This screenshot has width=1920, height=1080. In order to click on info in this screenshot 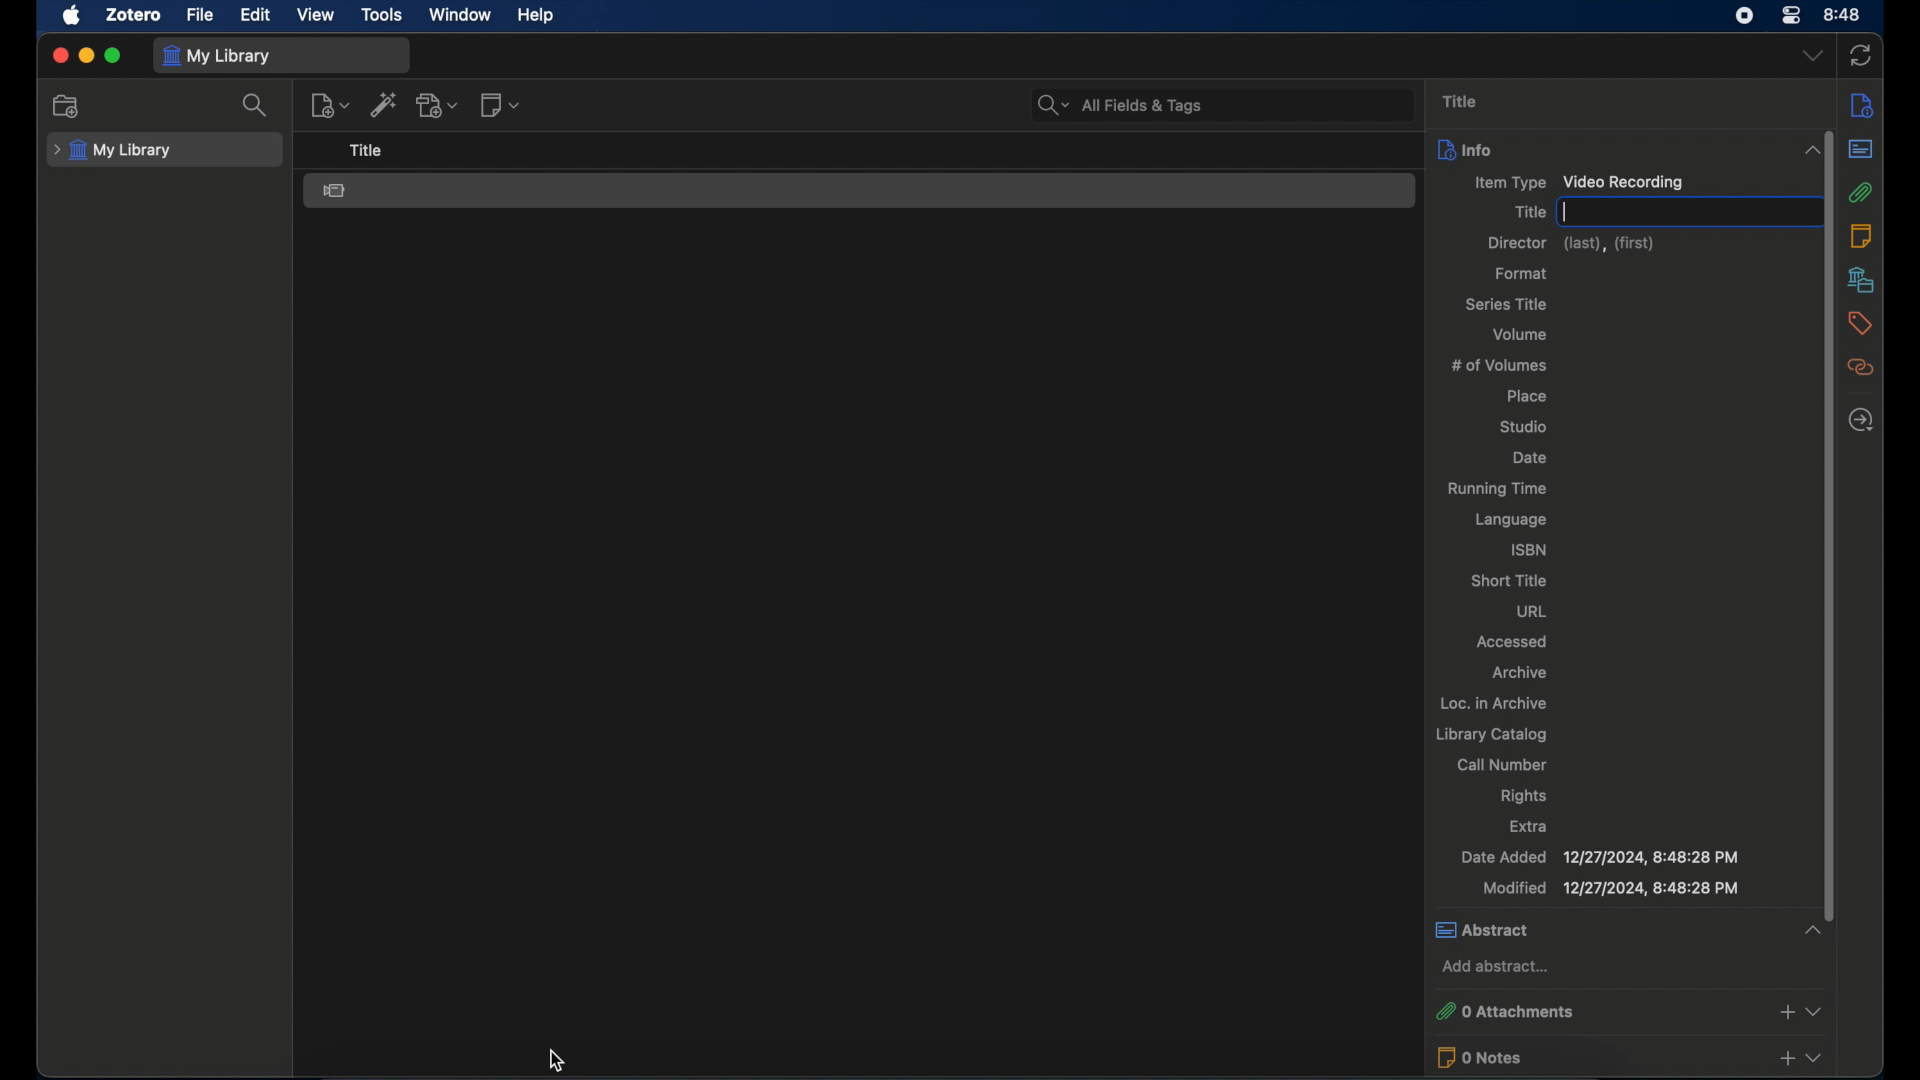, I will do `click(1631, 149)`.